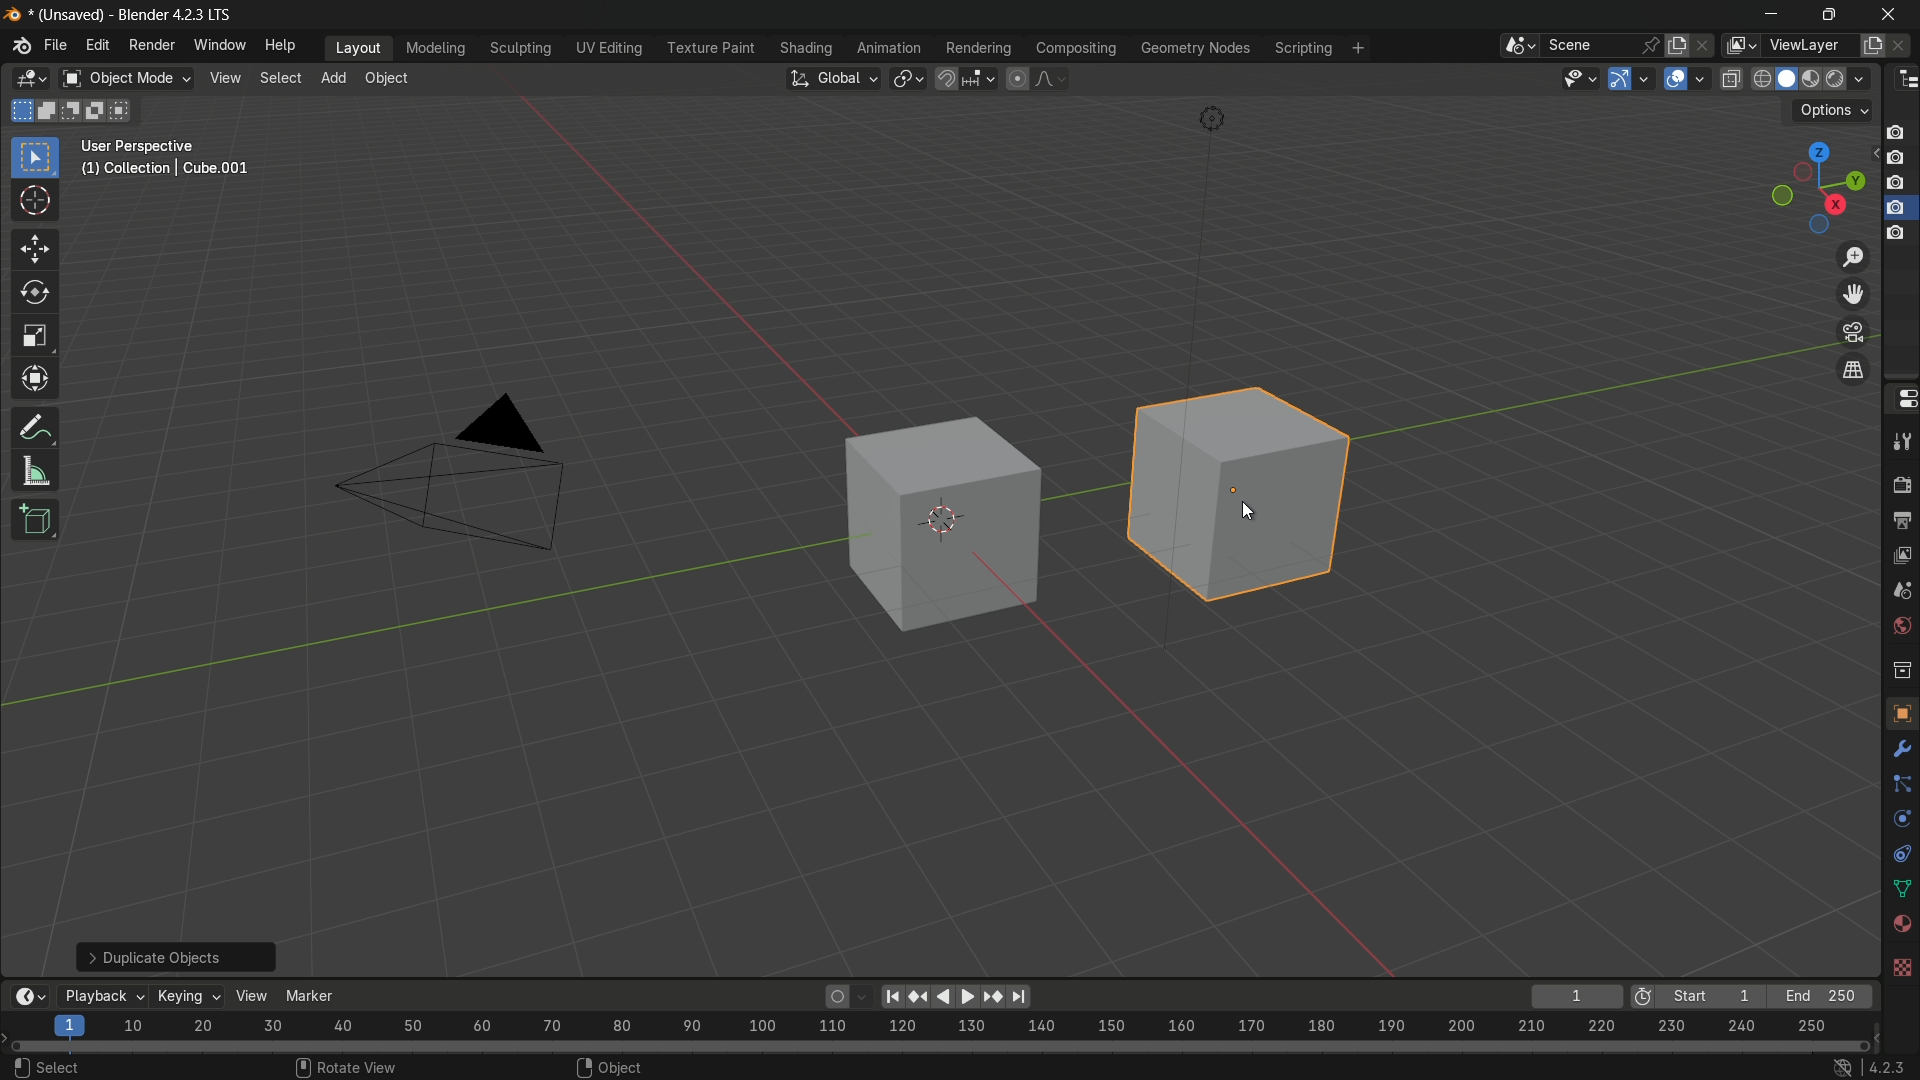  I want to click on Resize, so click(967, 1066).